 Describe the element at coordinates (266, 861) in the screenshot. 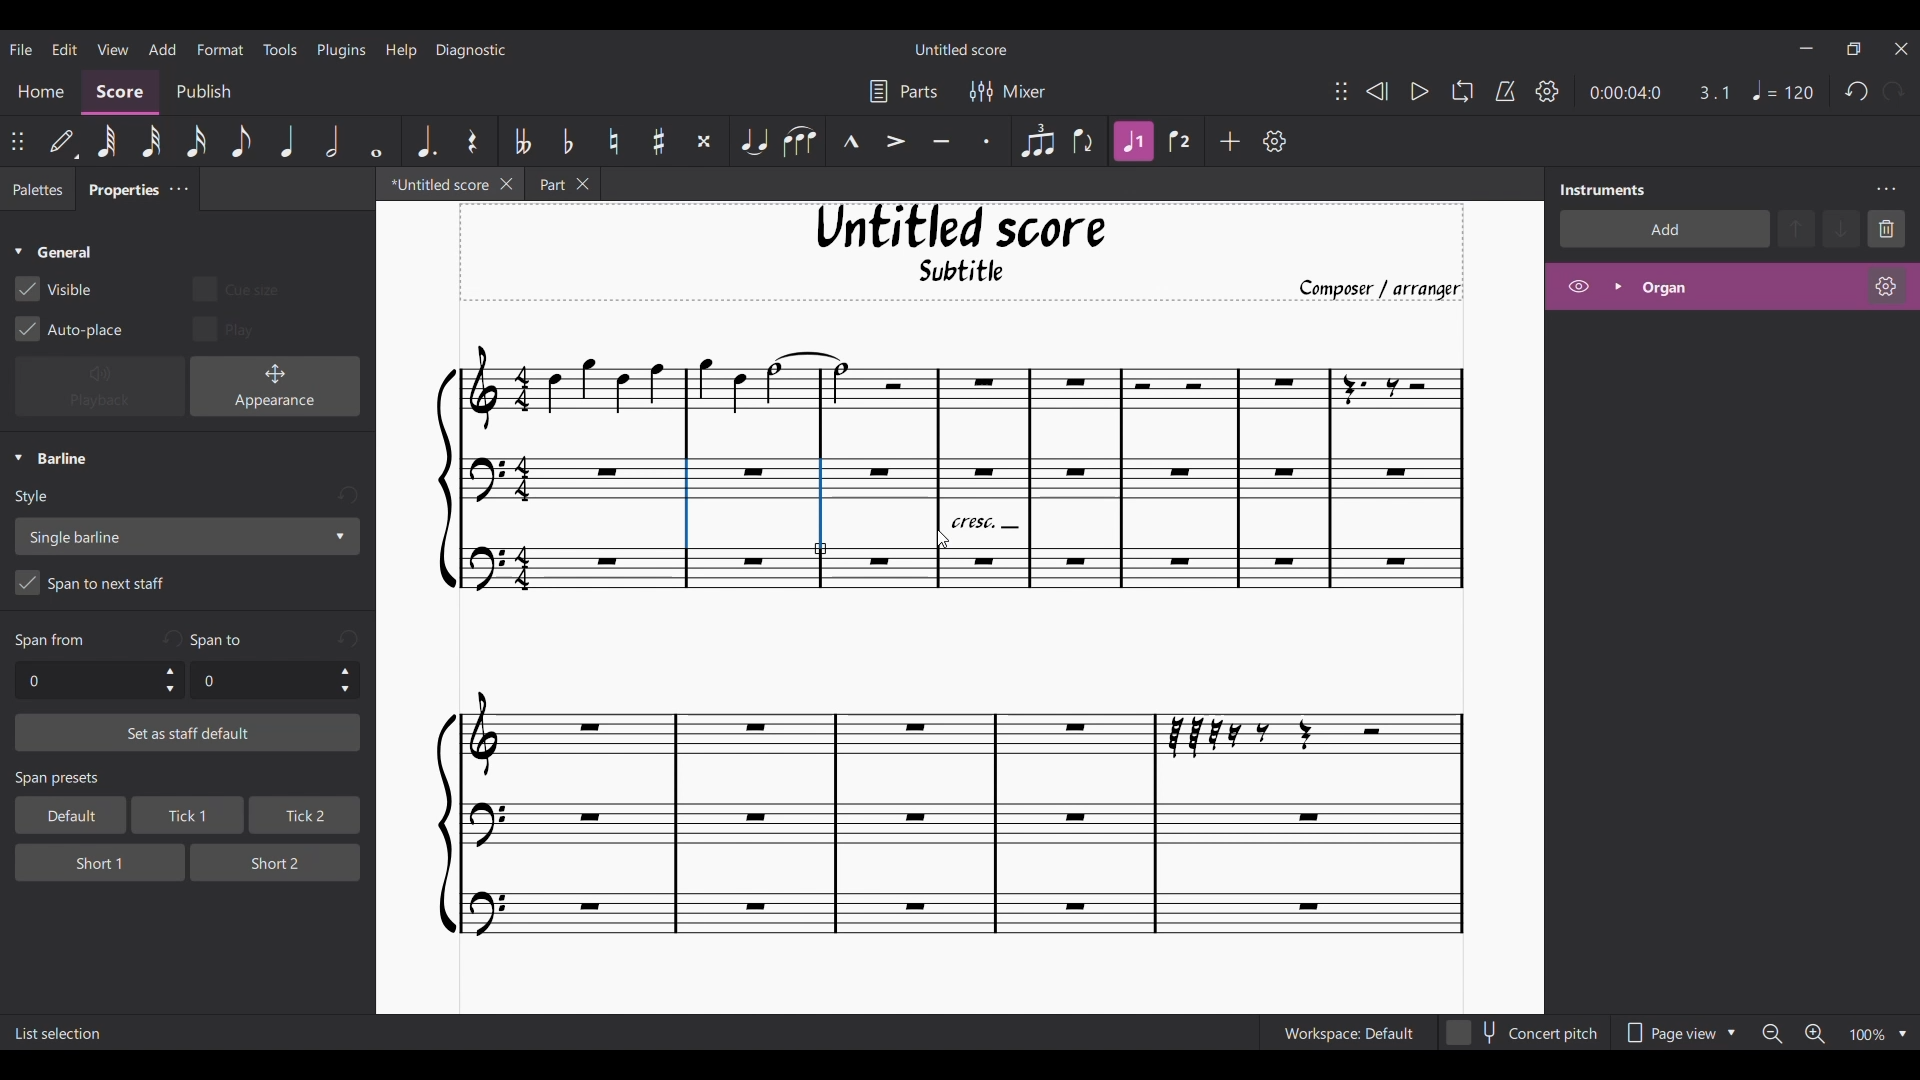

I see `short 2` at that location.